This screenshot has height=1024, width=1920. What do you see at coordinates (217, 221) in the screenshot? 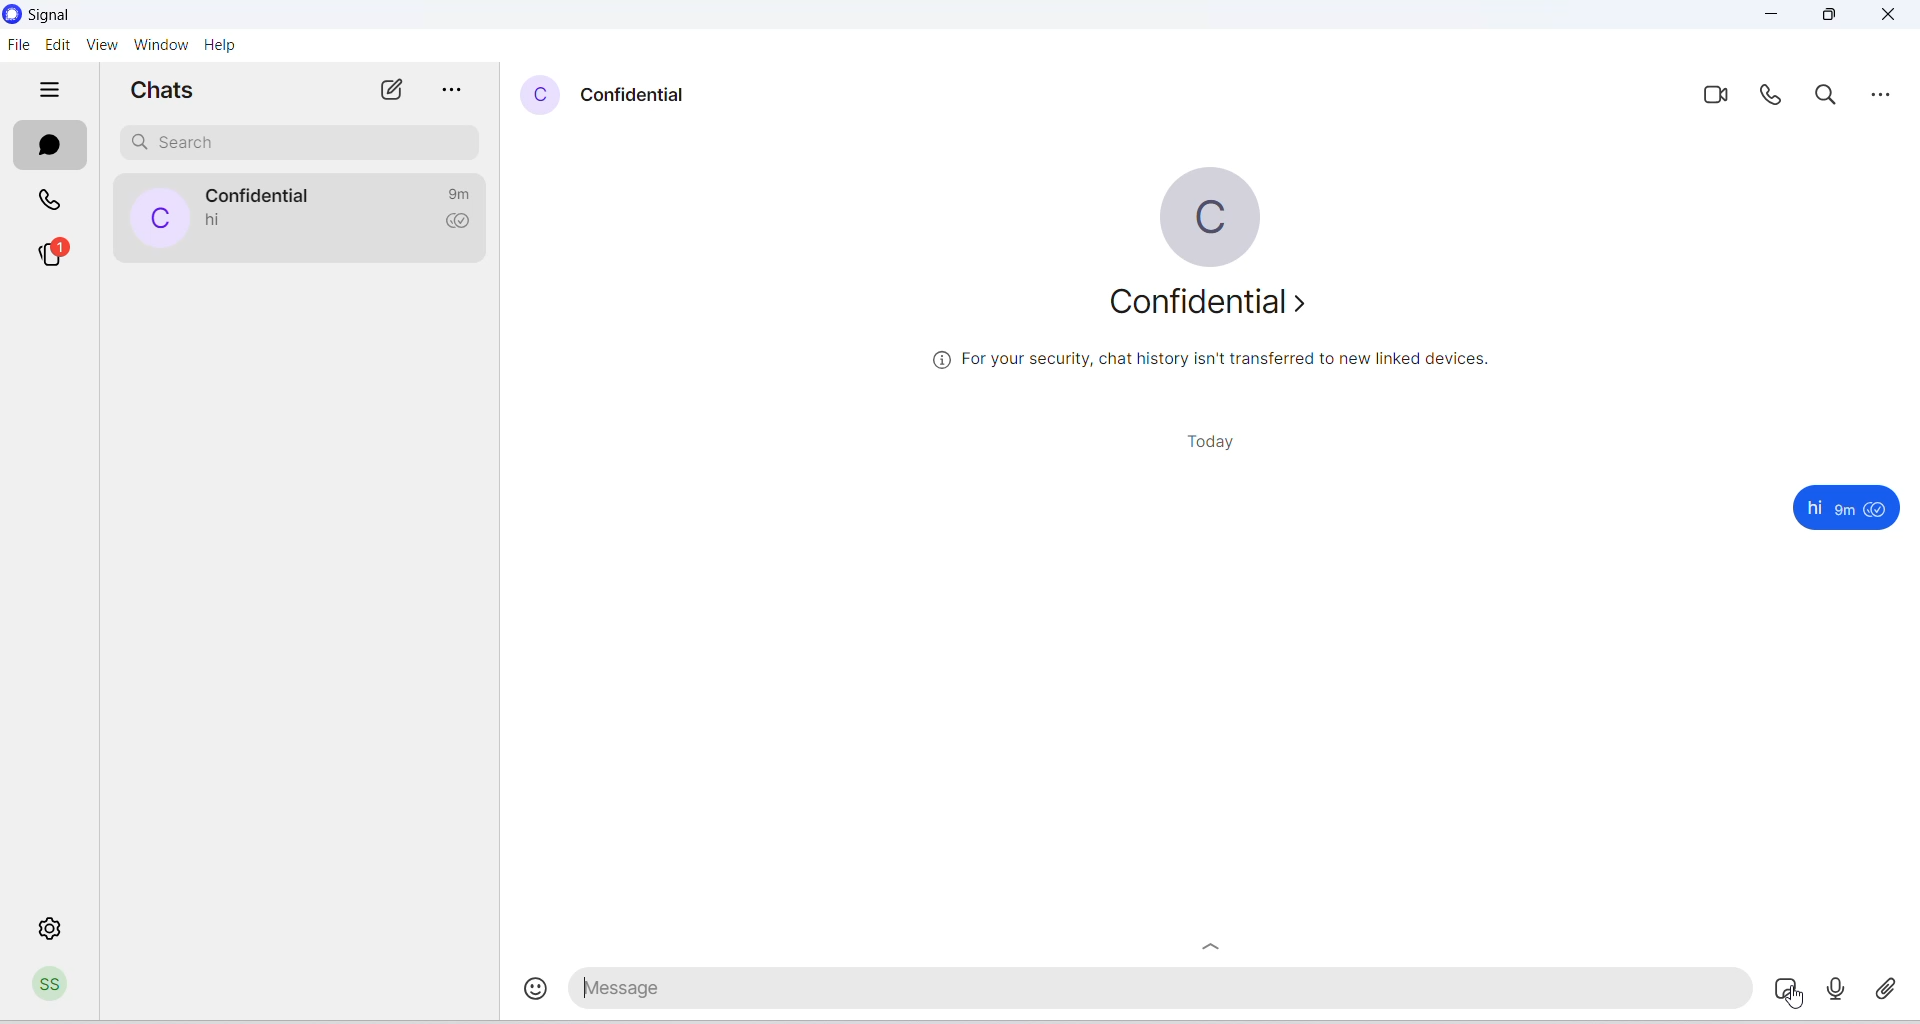
I see `last message` at bounding box center [217, 221].